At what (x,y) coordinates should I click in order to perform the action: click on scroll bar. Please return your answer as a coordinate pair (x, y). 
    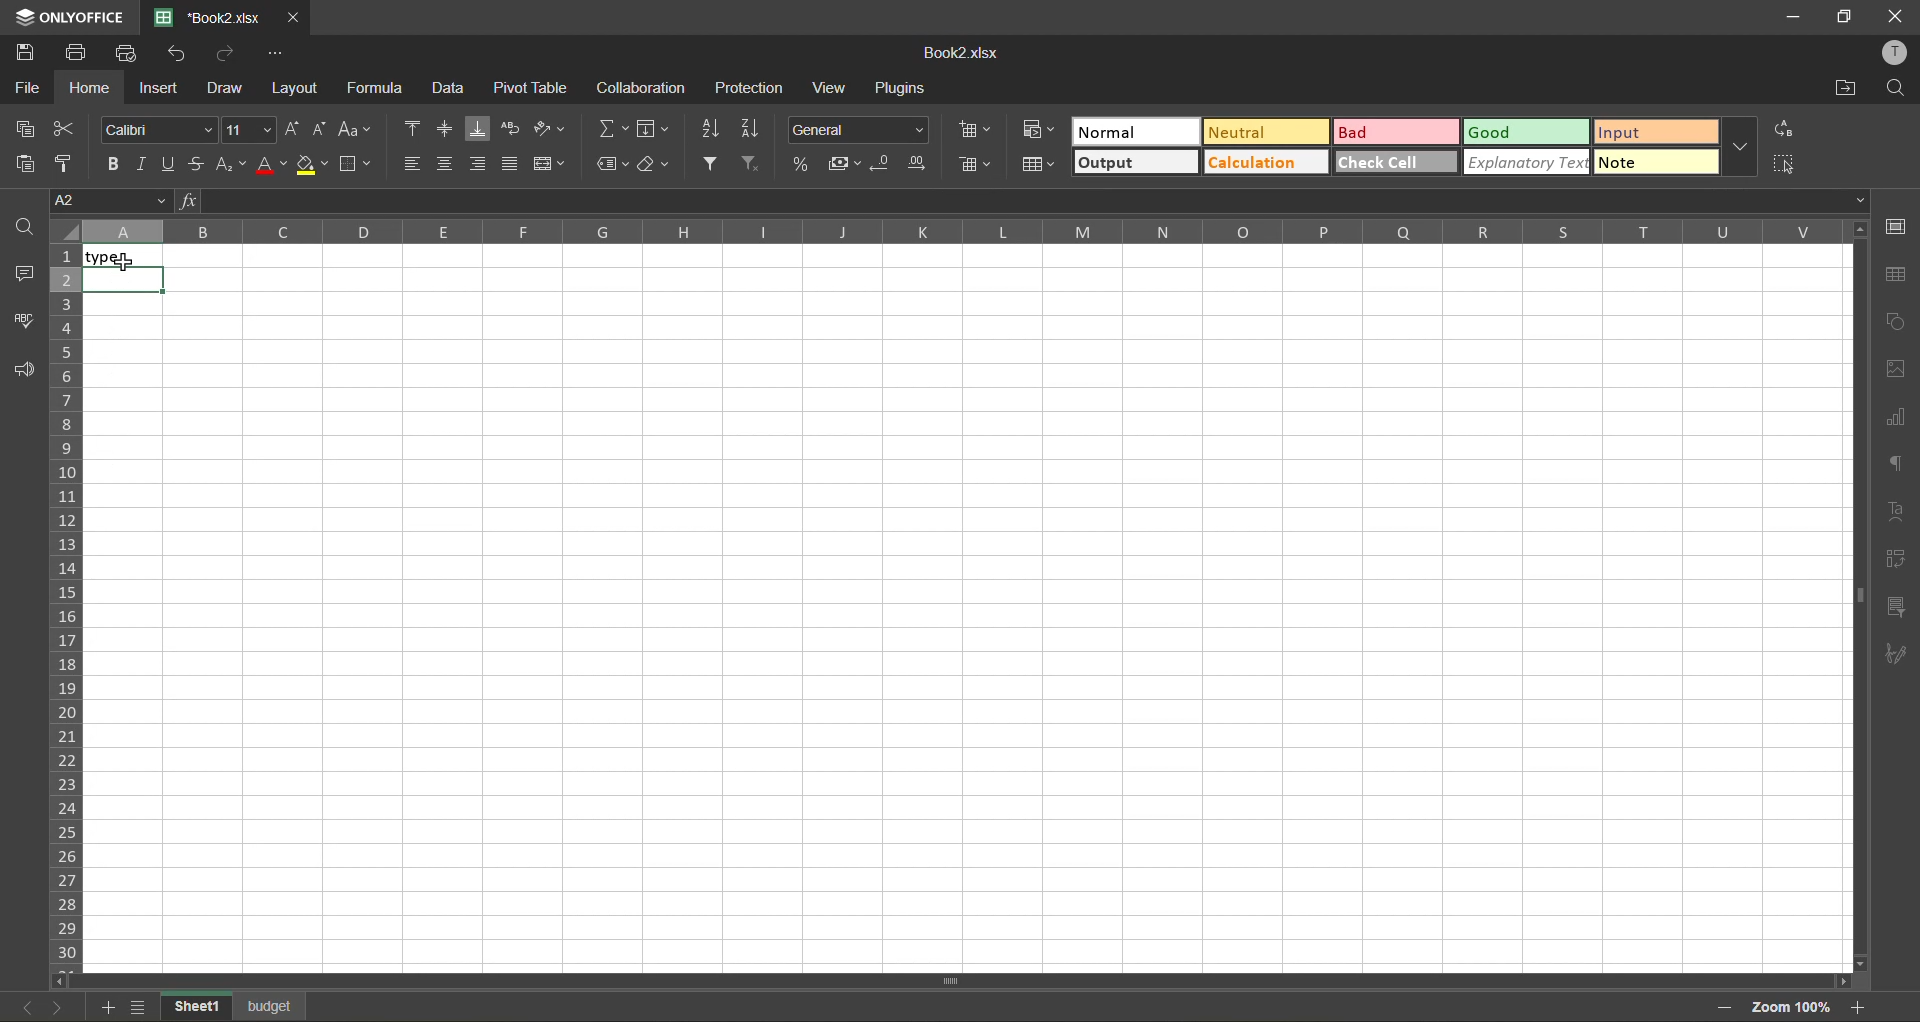
    Looking at the image, I should click on (1856, 528).